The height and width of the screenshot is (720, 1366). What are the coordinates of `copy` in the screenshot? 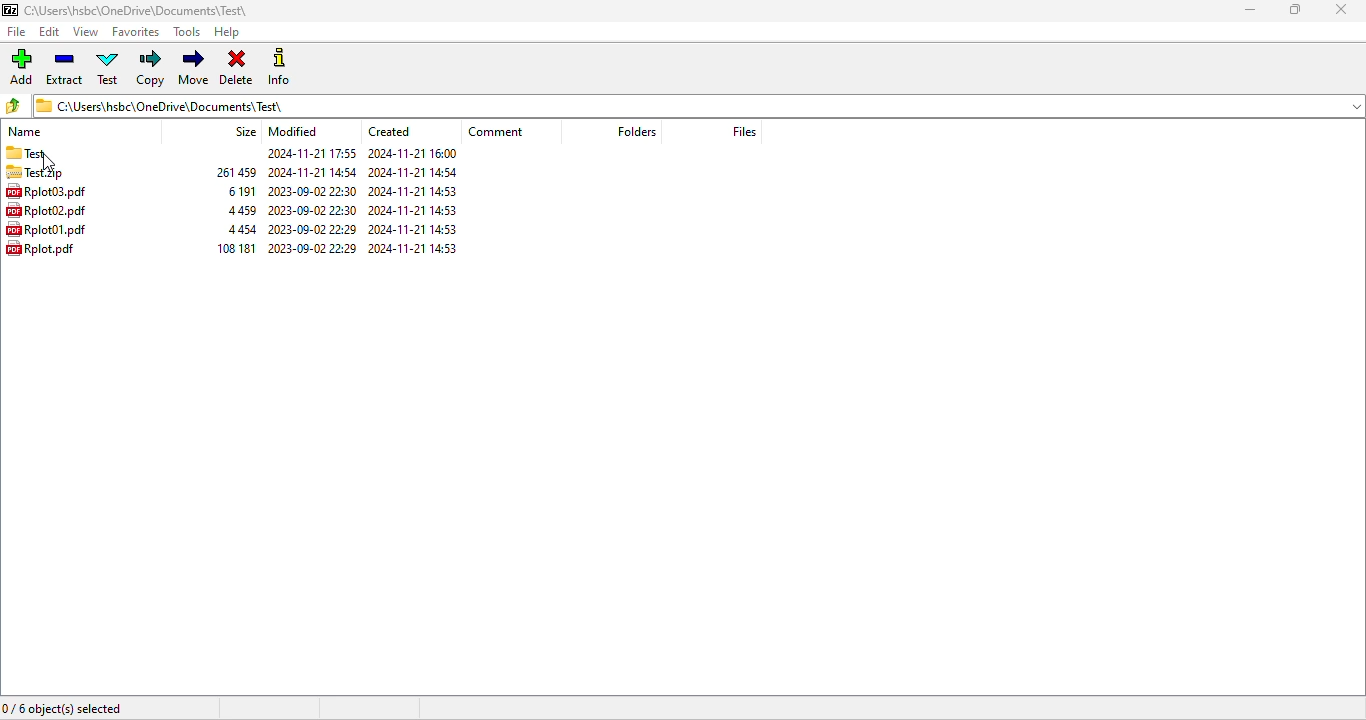 It's located at (151, 68).